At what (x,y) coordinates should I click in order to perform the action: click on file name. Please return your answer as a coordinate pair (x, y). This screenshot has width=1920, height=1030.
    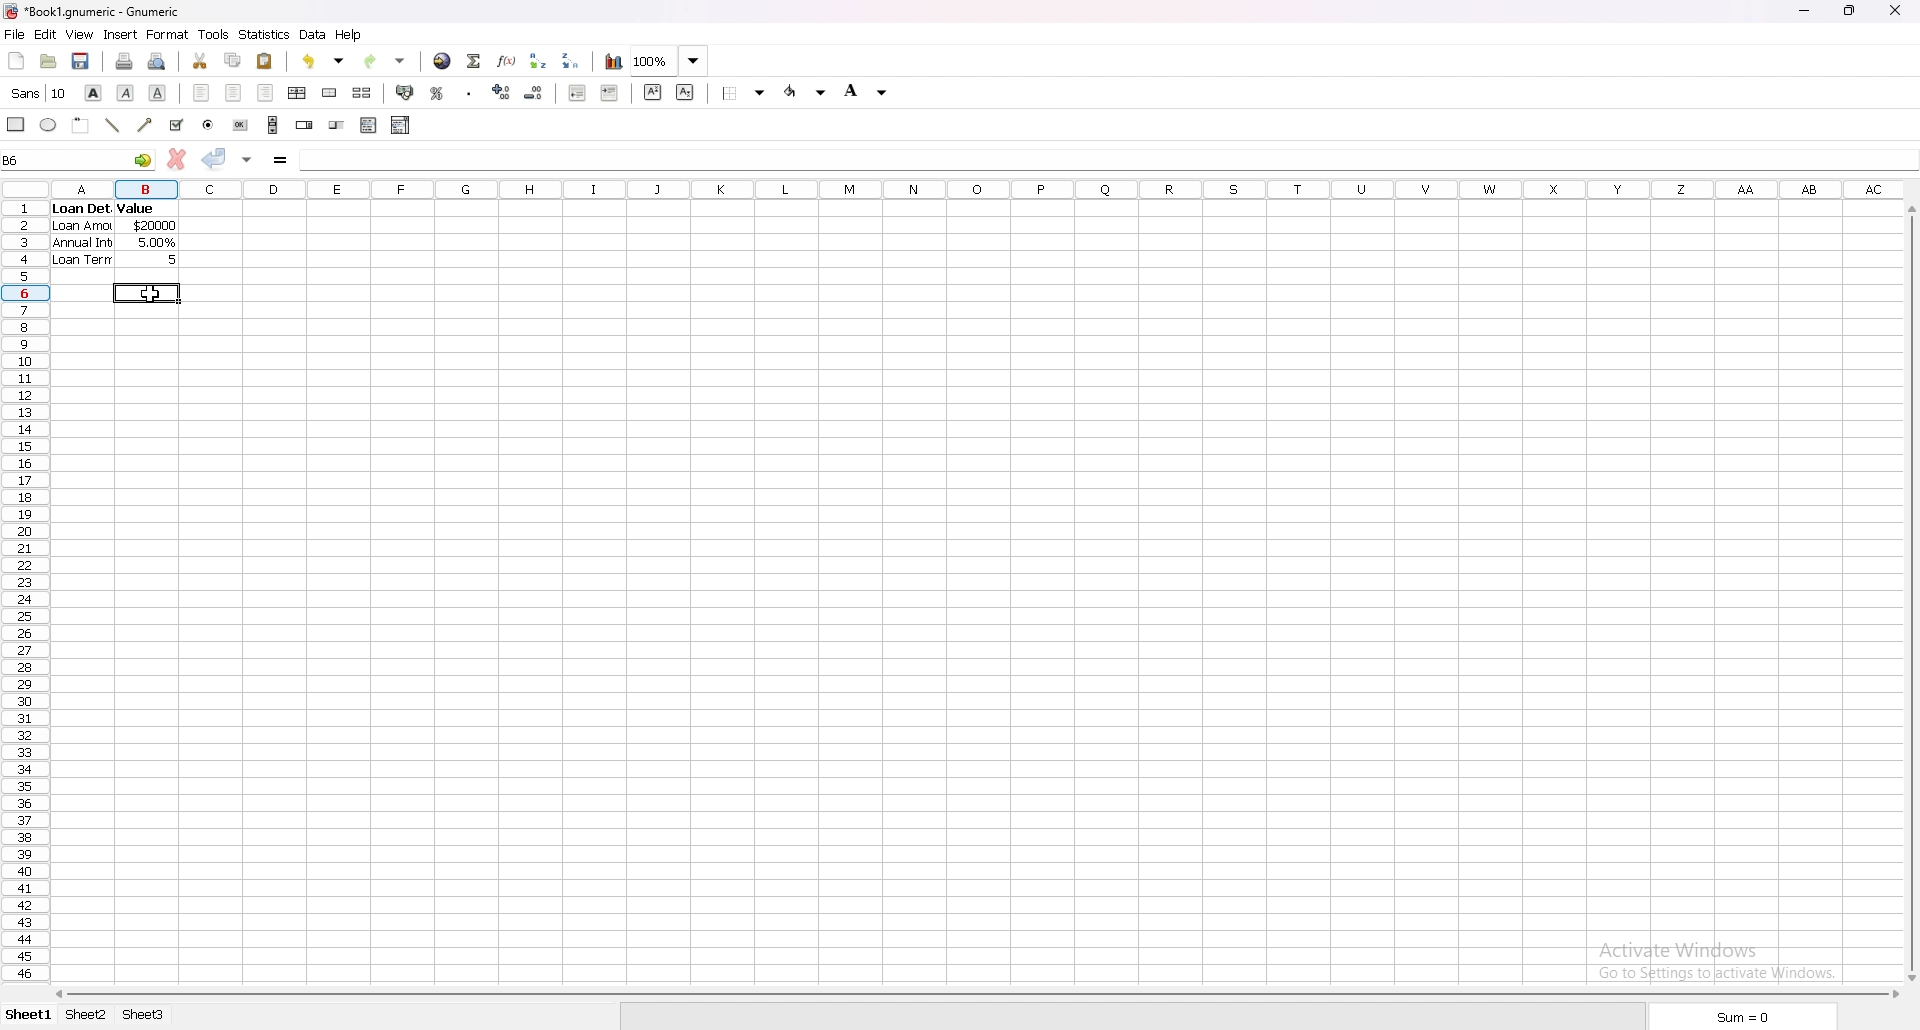
    Looking at the image, I should click on (94, 12).